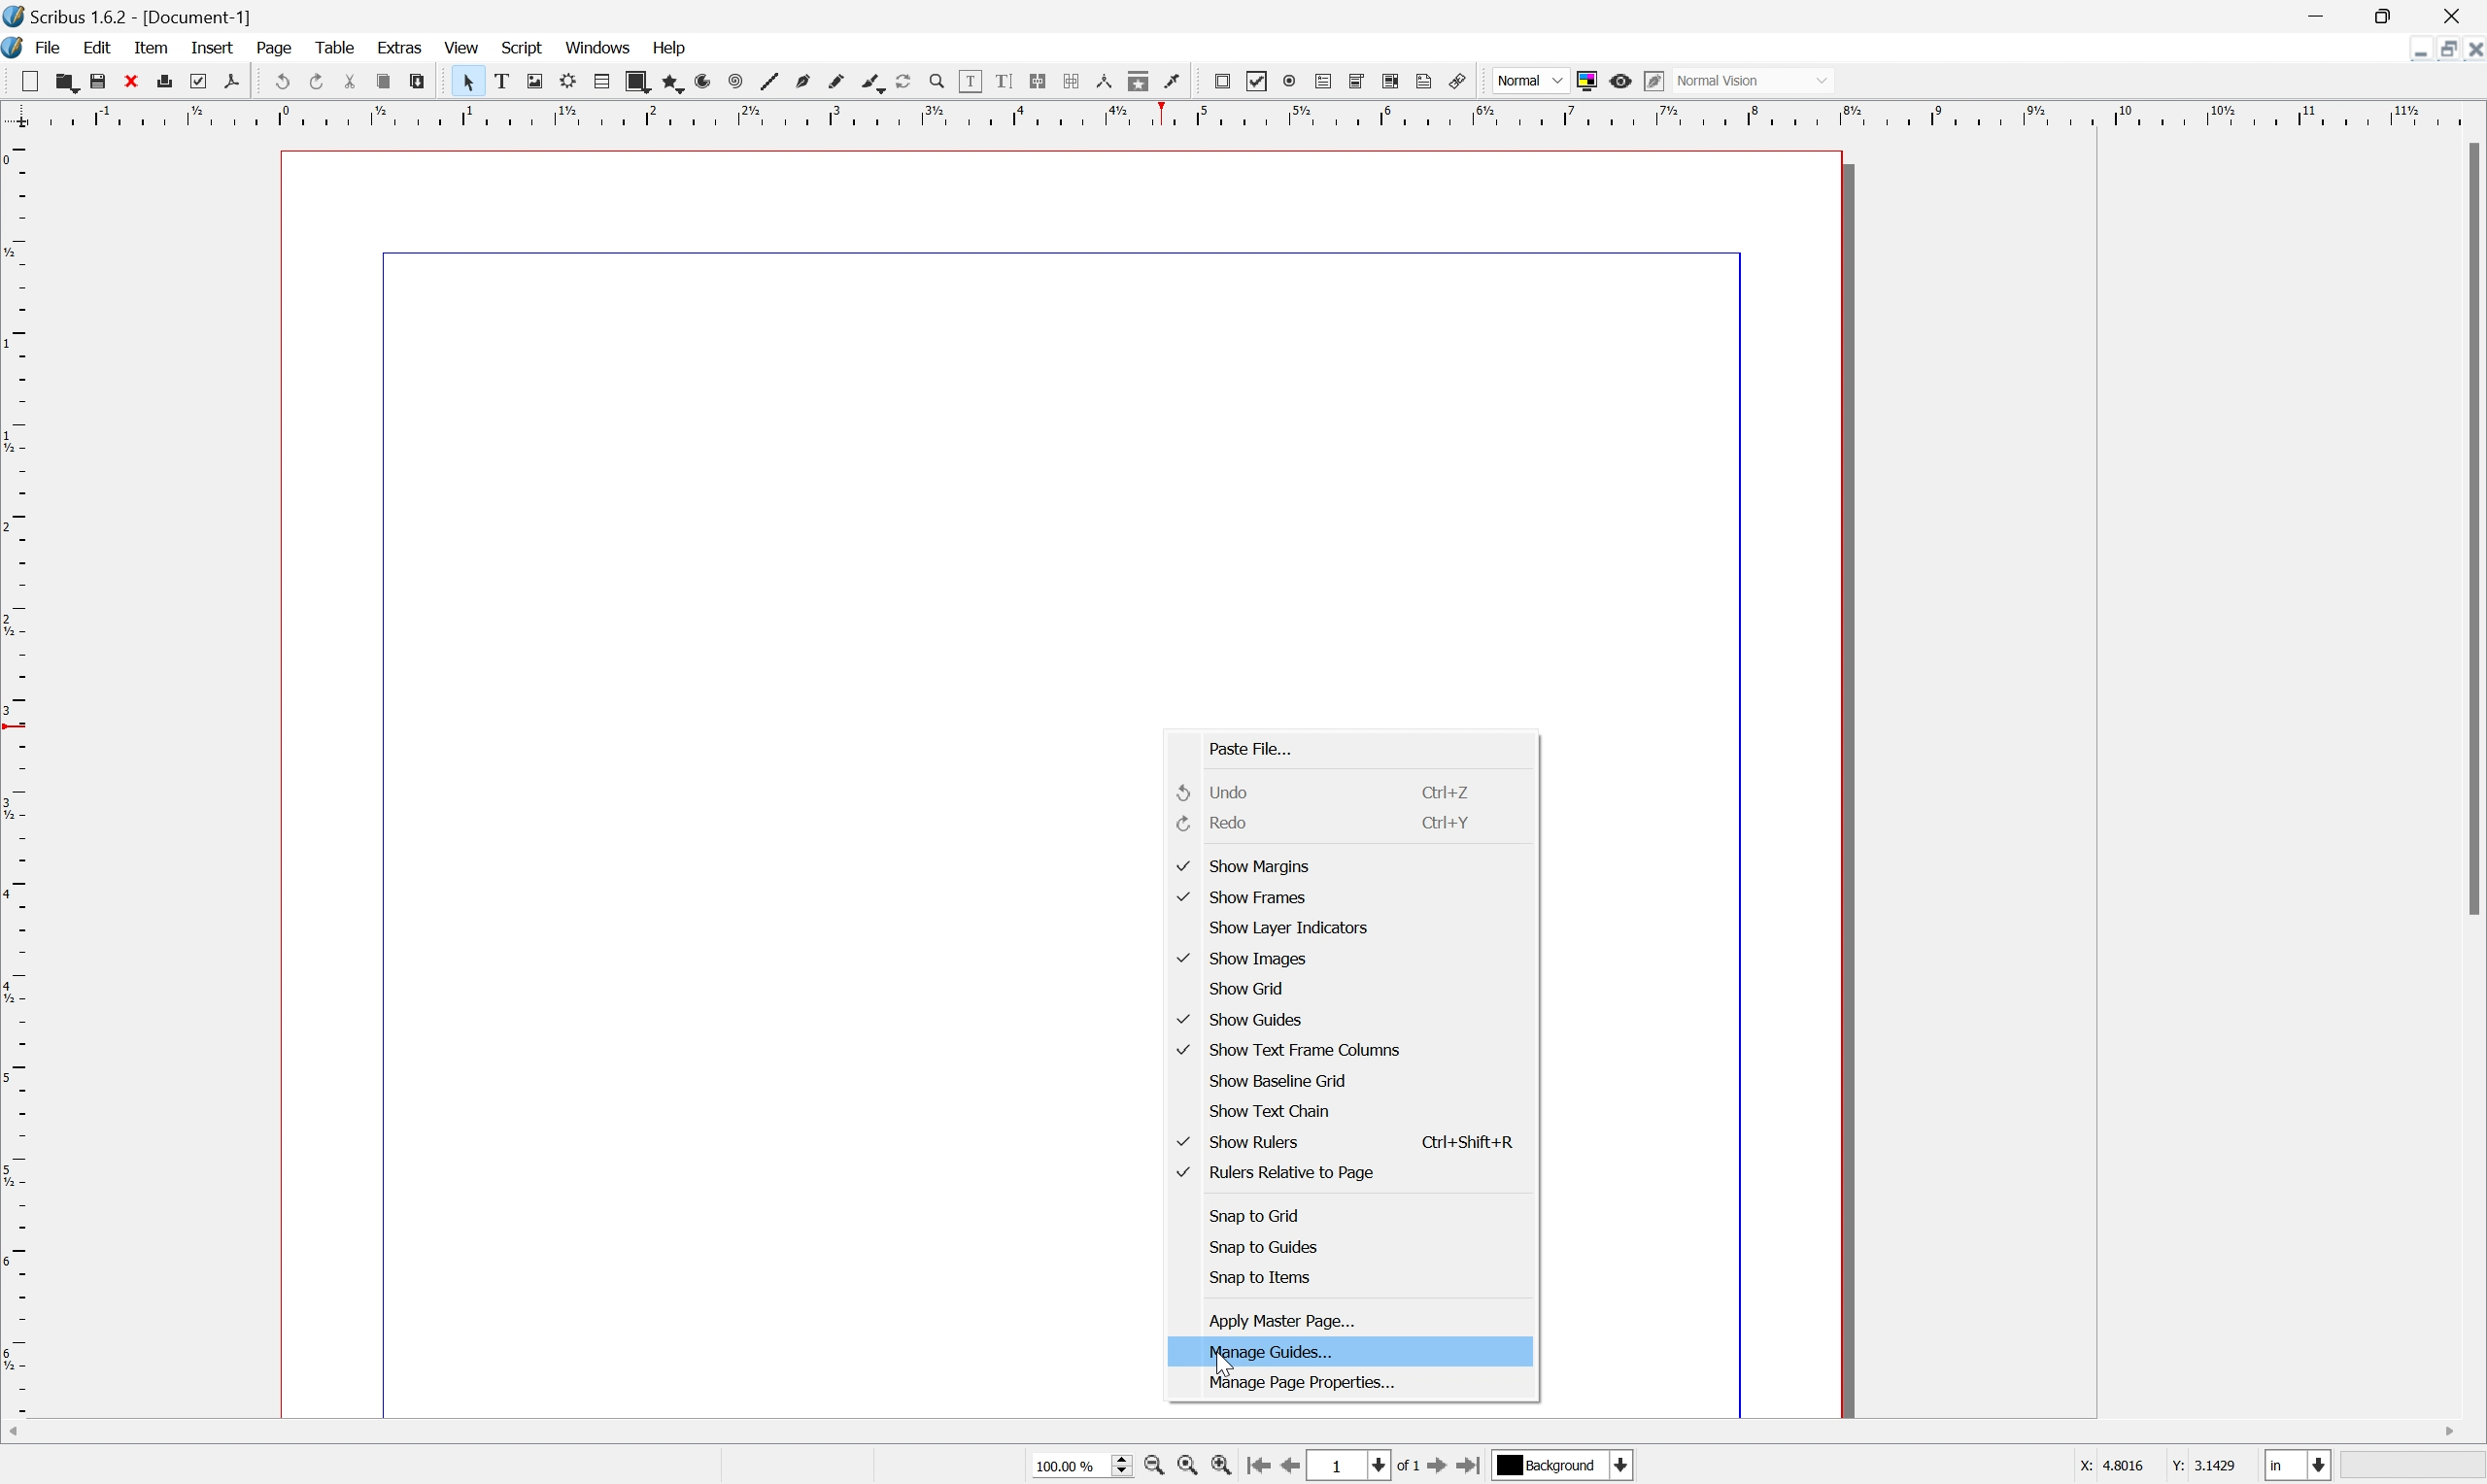  I want to click on extras, so click(399, 48).